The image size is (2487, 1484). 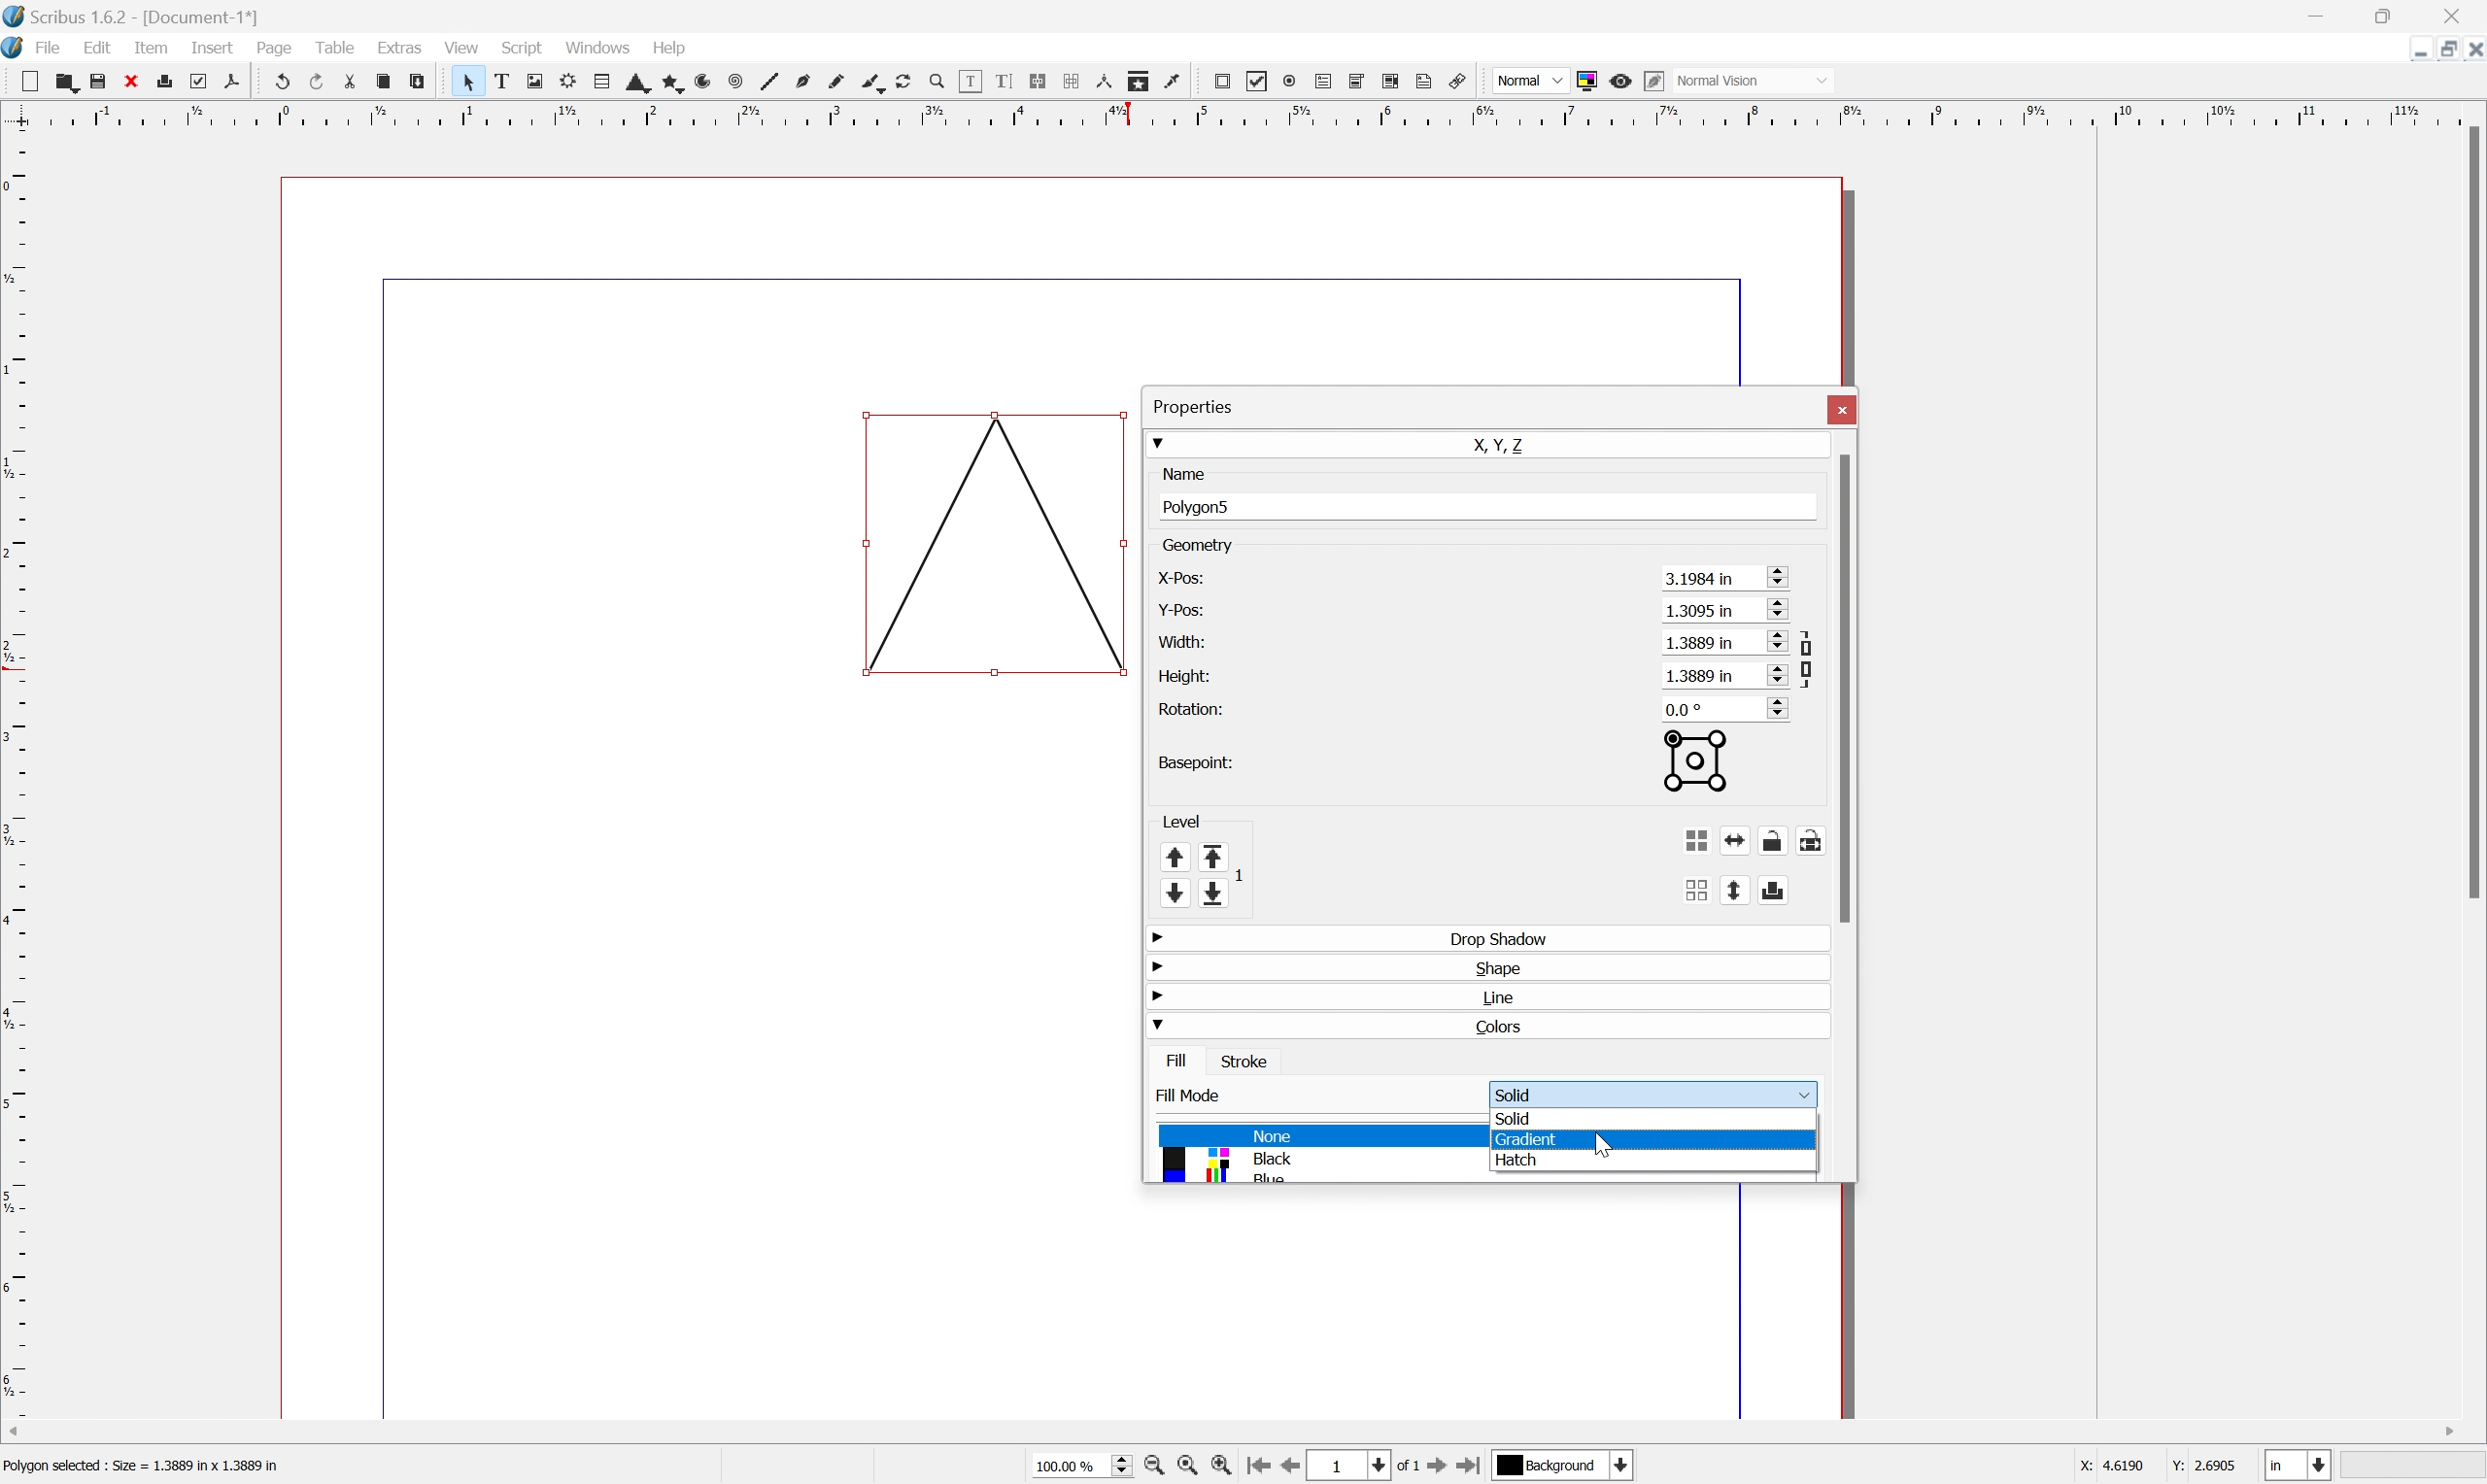 I want to click on Geometry, so click(x=1200, y=545).